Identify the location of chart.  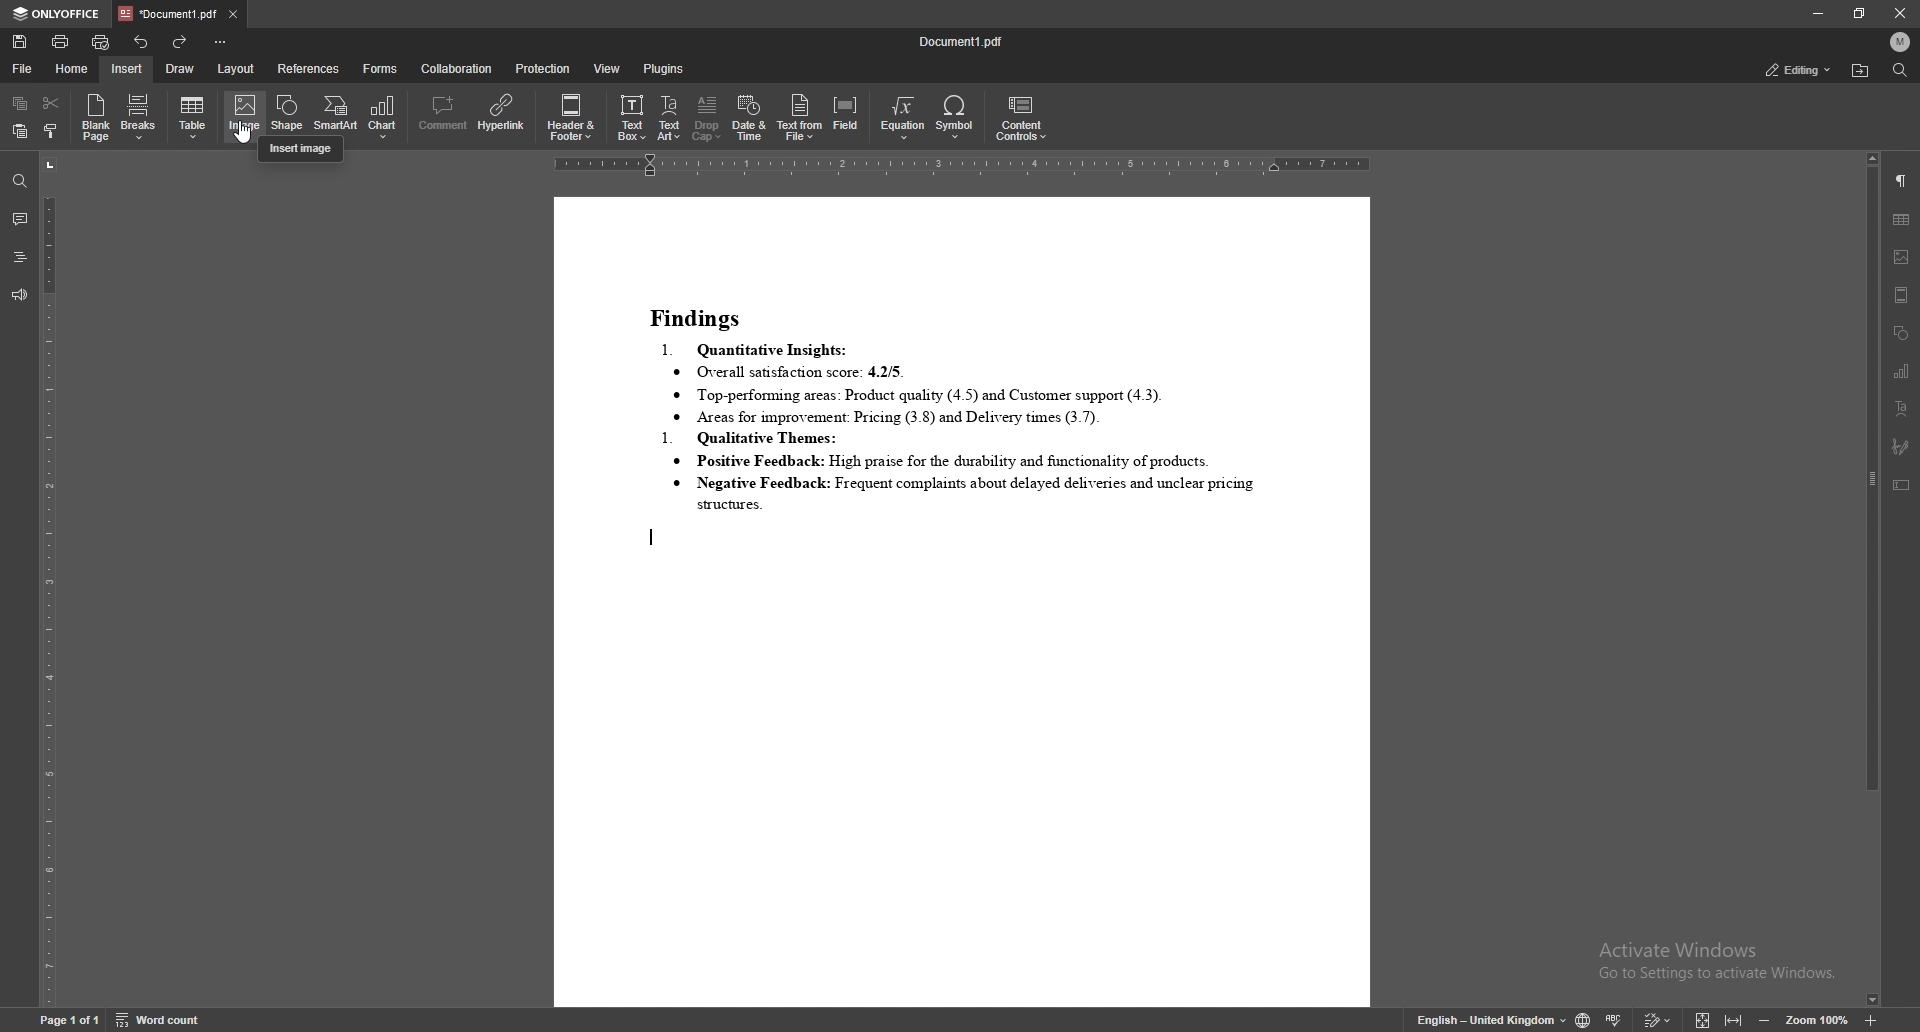
(1902, 370).